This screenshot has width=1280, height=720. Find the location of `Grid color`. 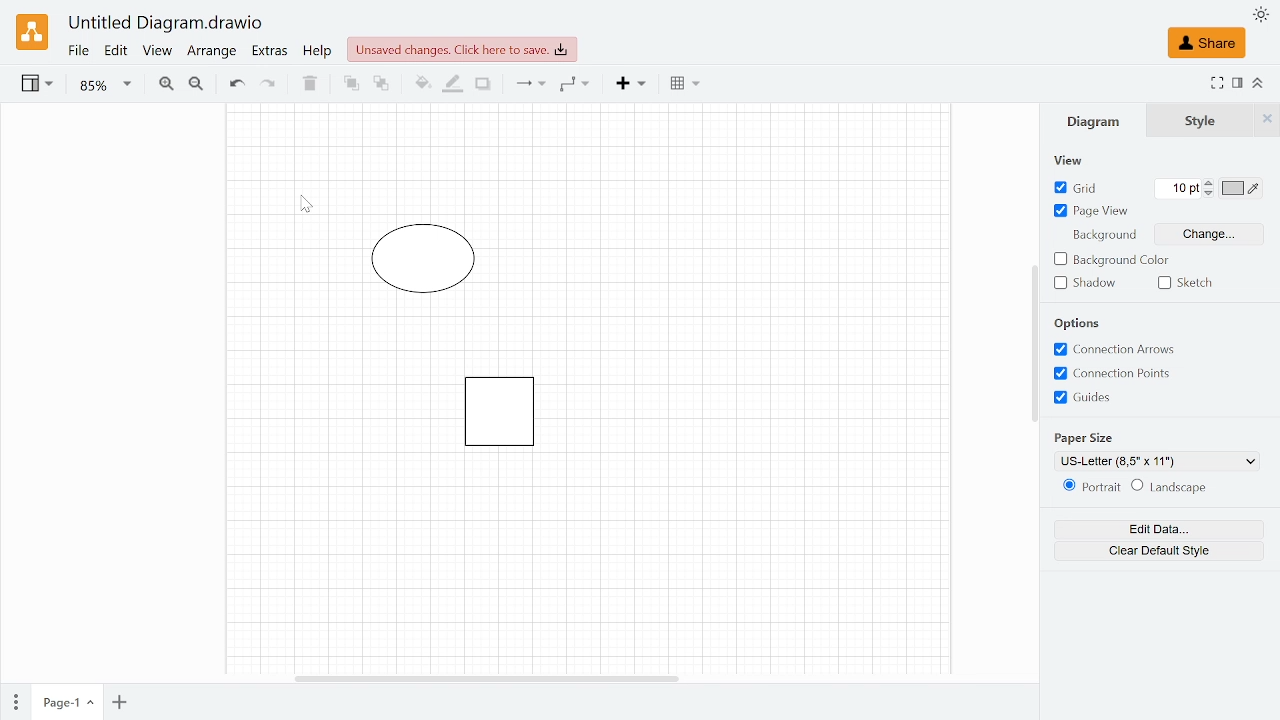

Grid color is located at coordinates (1242, 188).